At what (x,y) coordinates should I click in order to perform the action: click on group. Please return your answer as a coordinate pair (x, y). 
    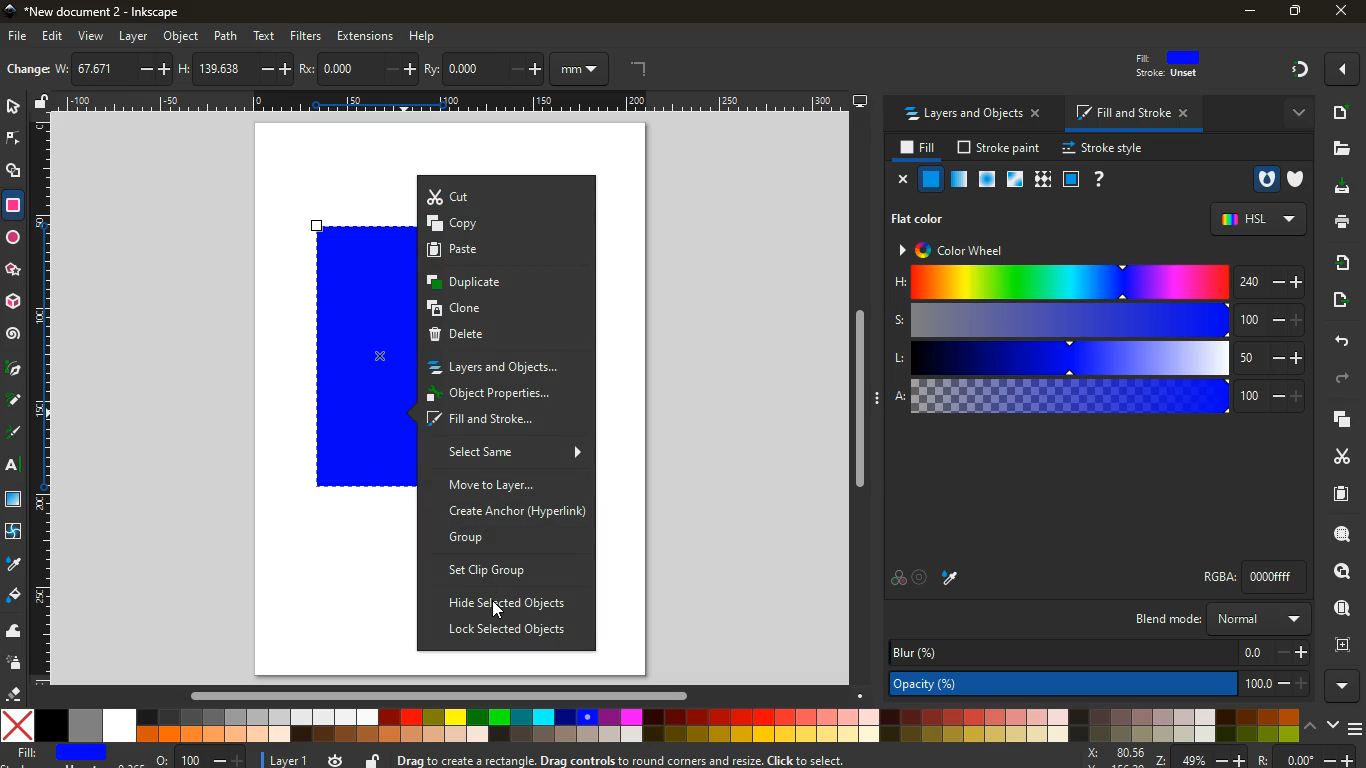
    Looking at the image, I should click on (505, 538).